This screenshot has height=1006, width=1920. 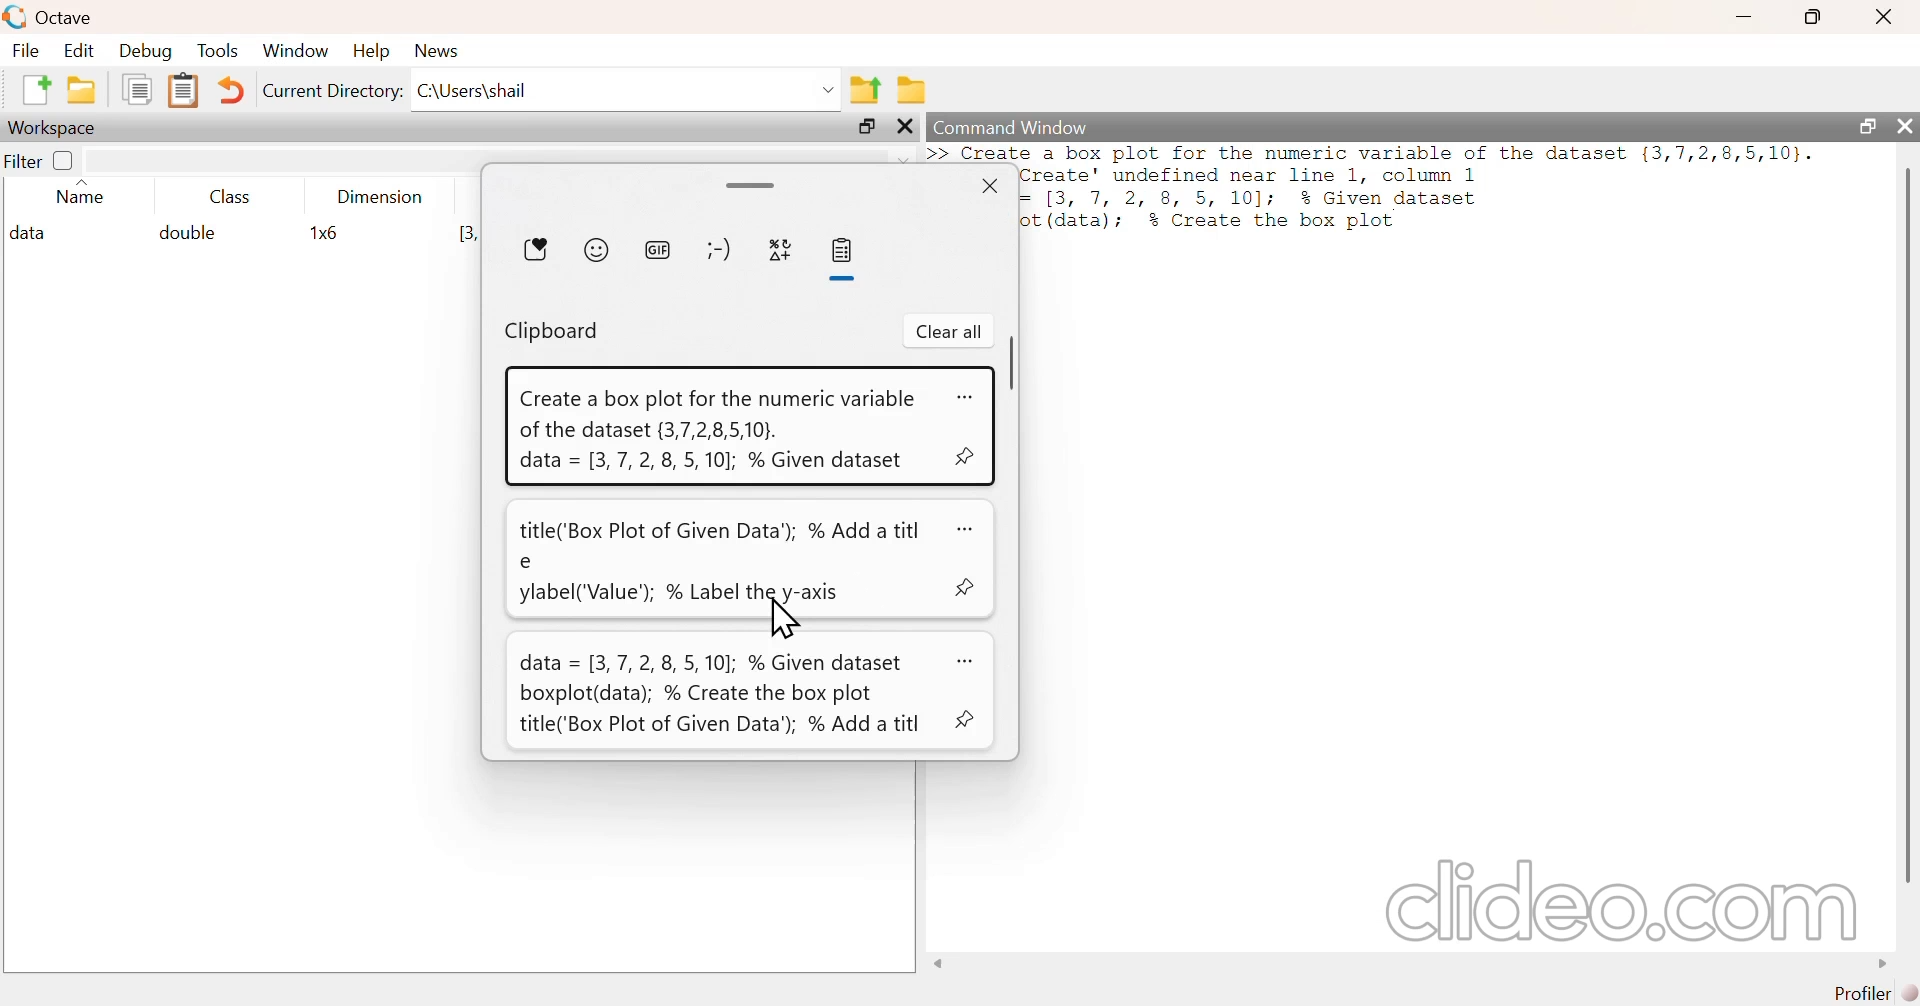 I want to click on name, so click(x=76, y=197).